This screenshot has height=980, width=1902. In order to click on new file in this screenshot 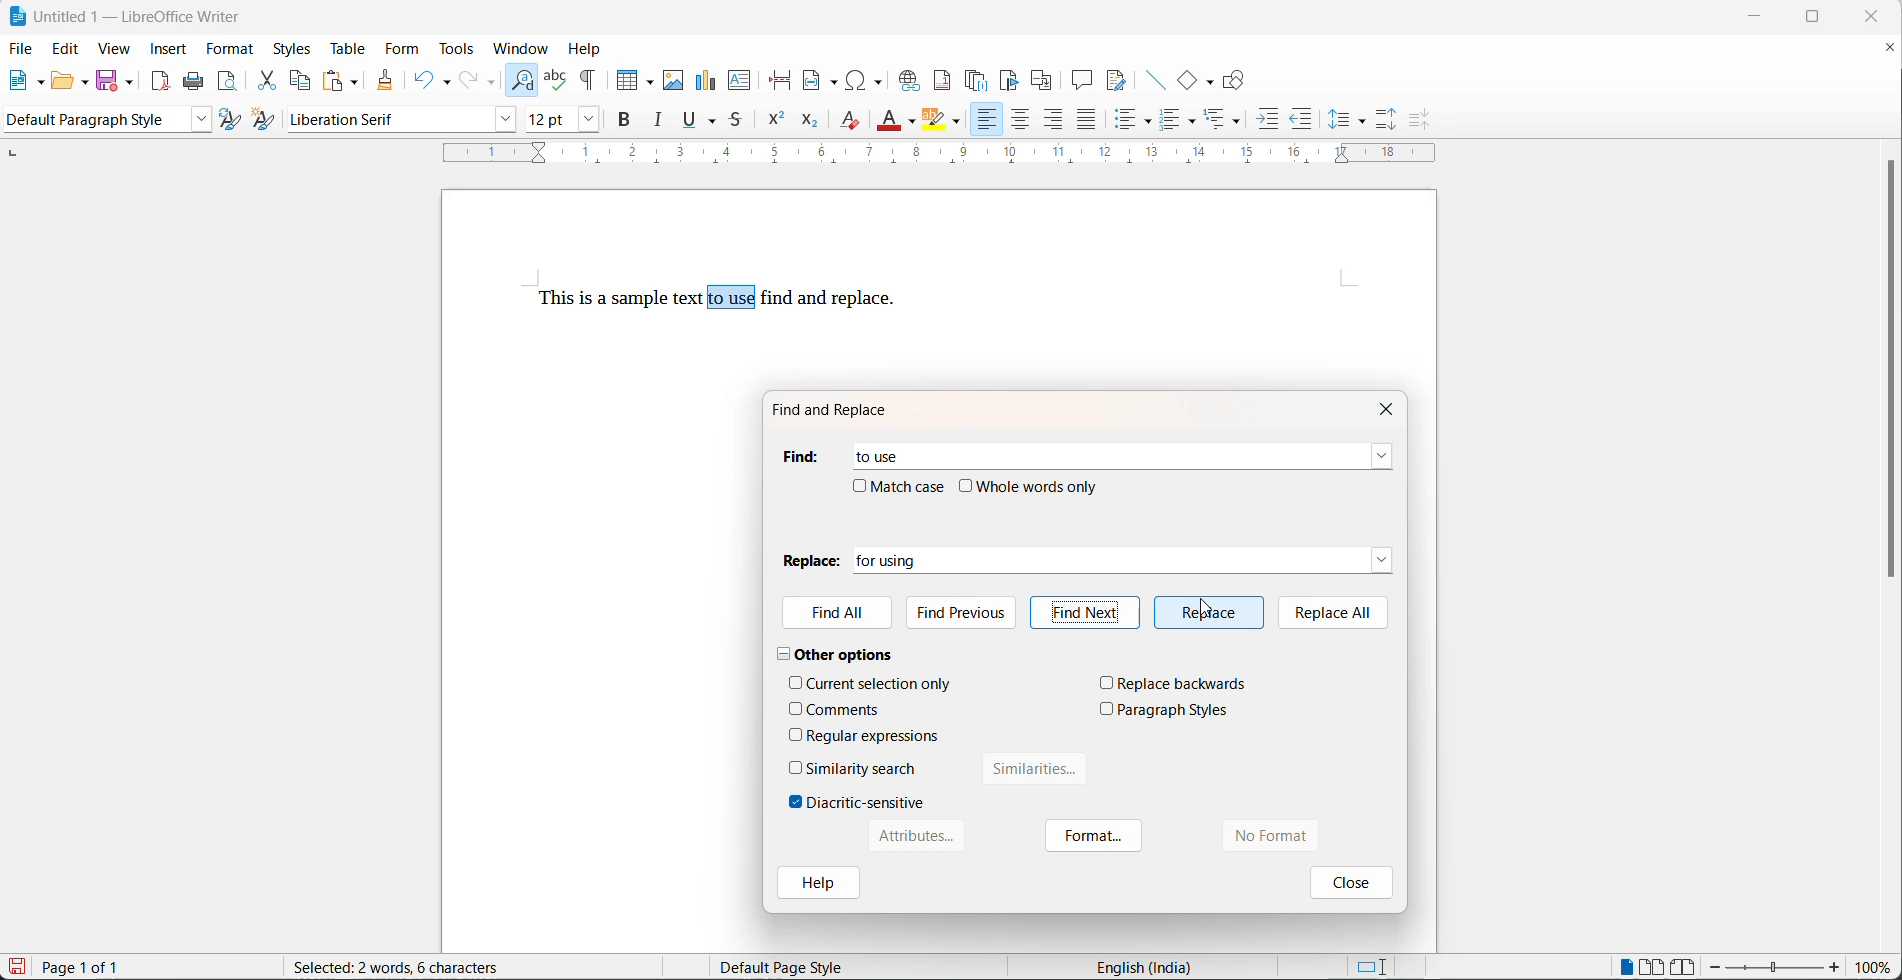, I will do `click(21, 85)`.